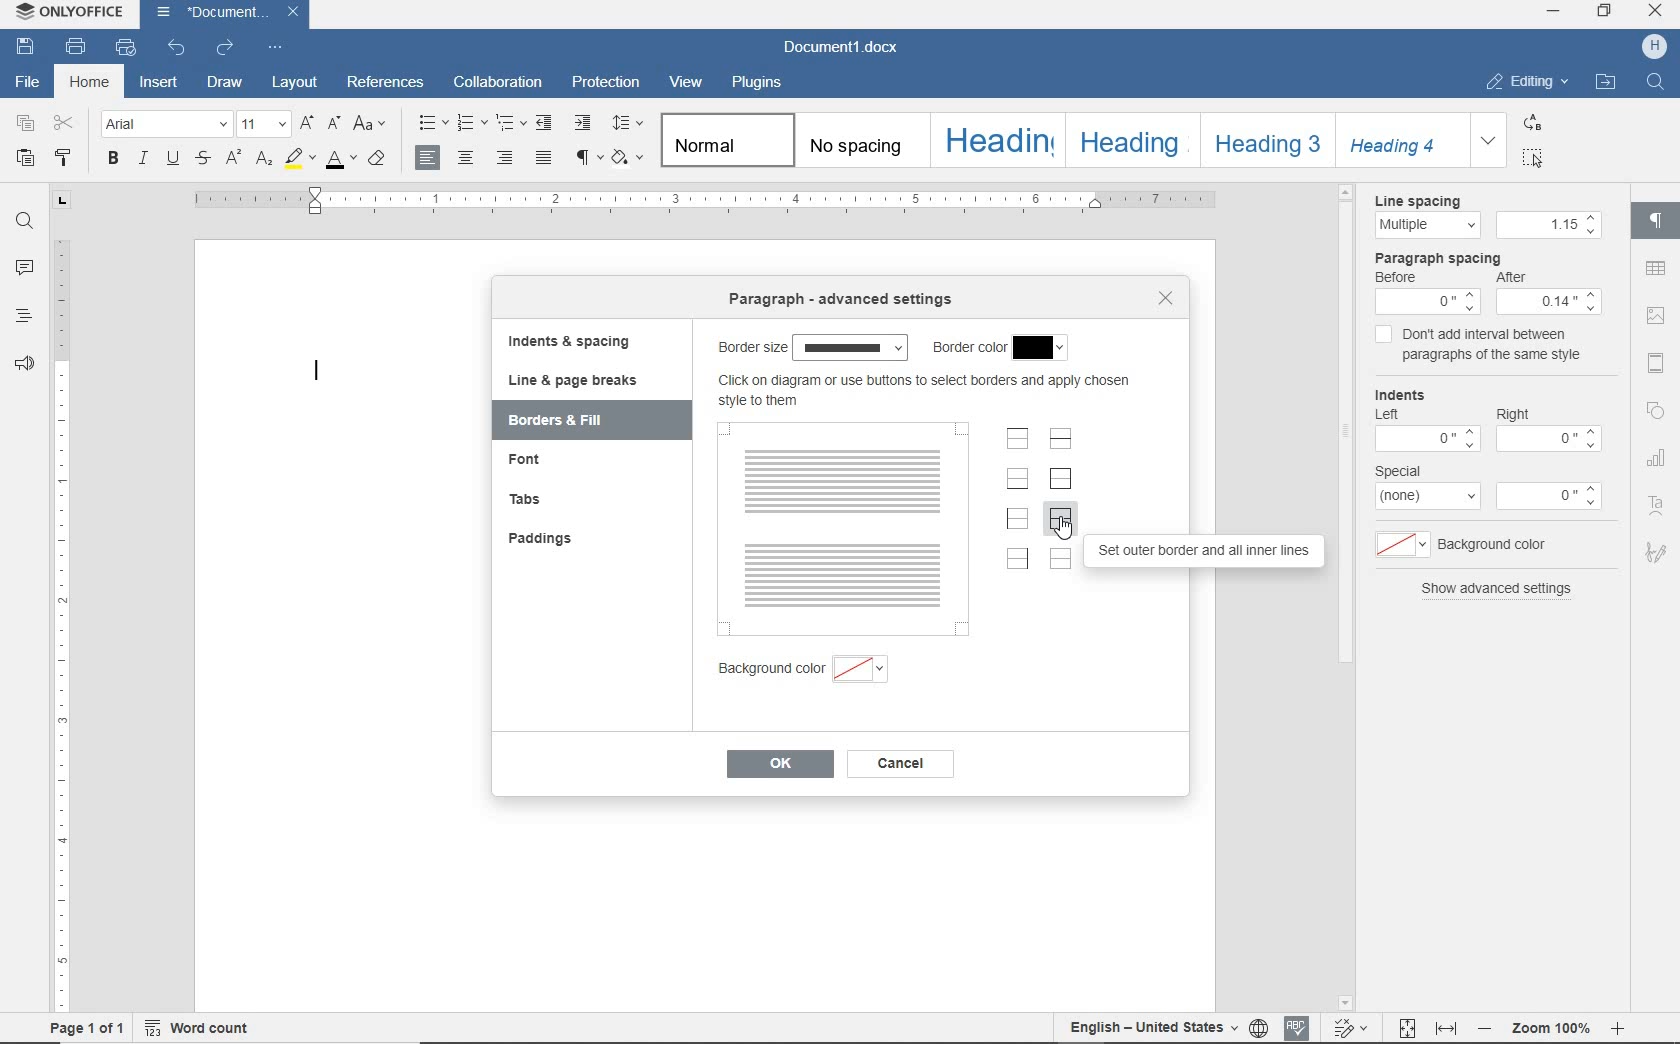  I want to click on decrement font size, so click(333, 123).